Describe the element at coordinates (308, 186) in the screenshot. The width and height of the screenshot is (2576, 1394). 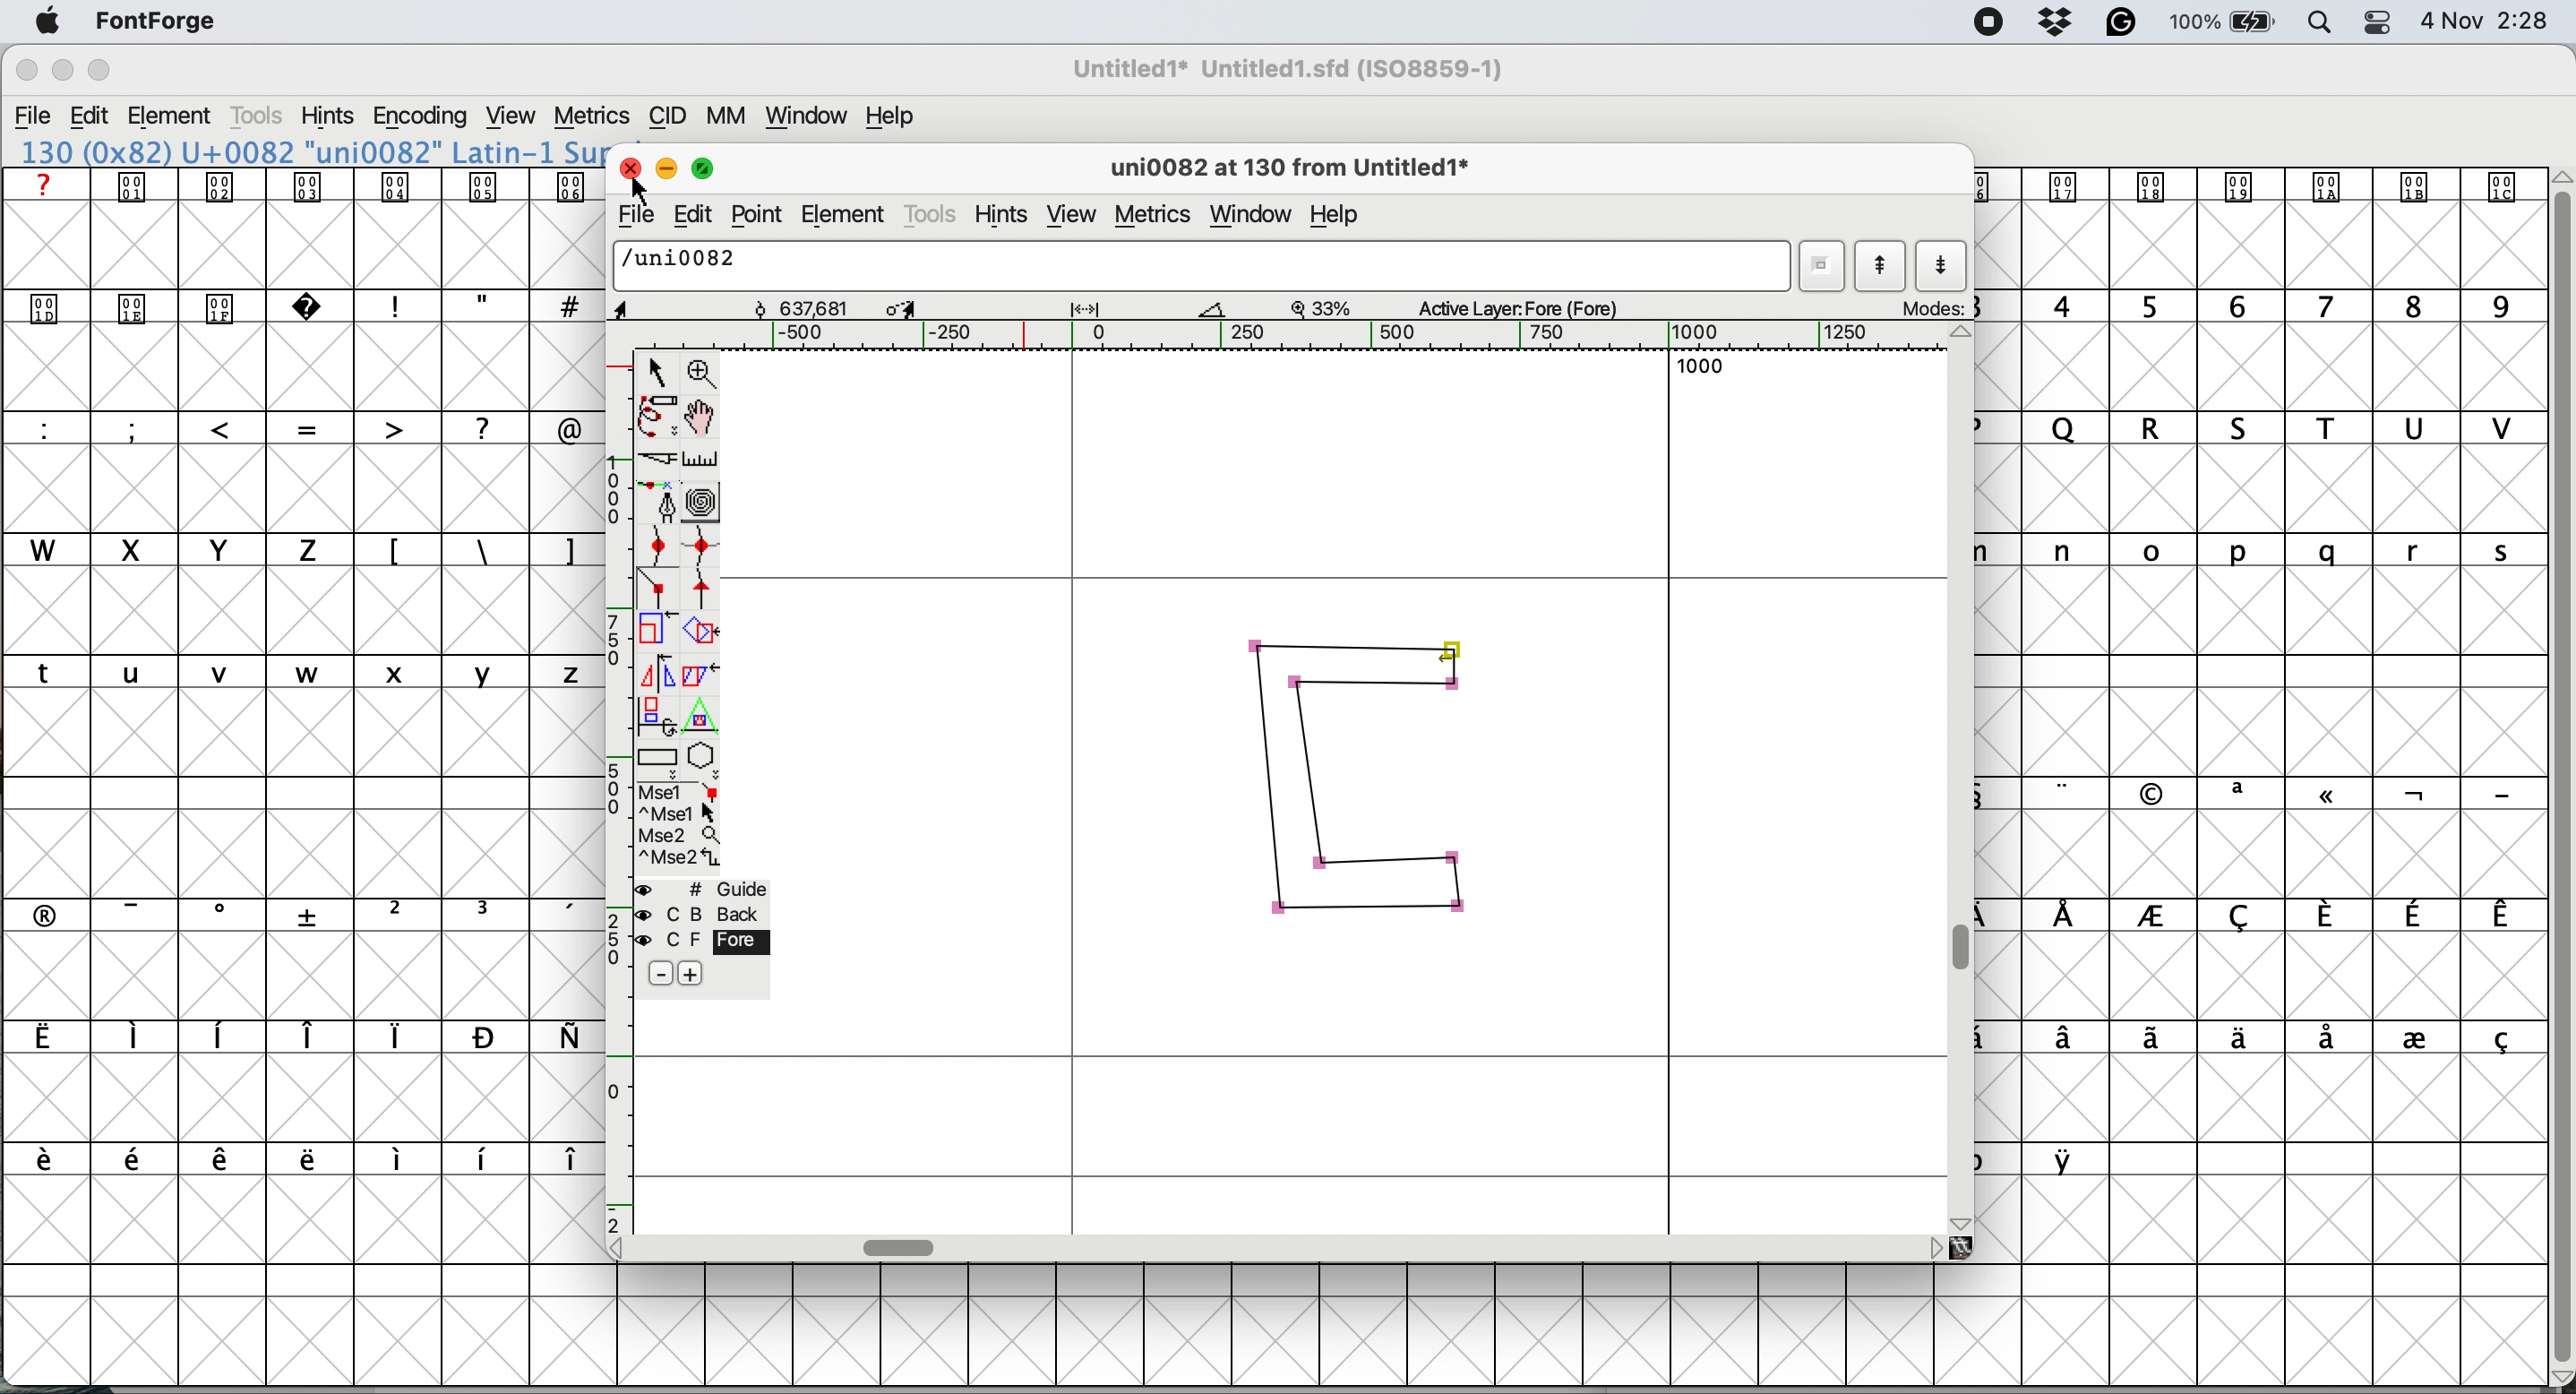
I see `symbols` at that location.